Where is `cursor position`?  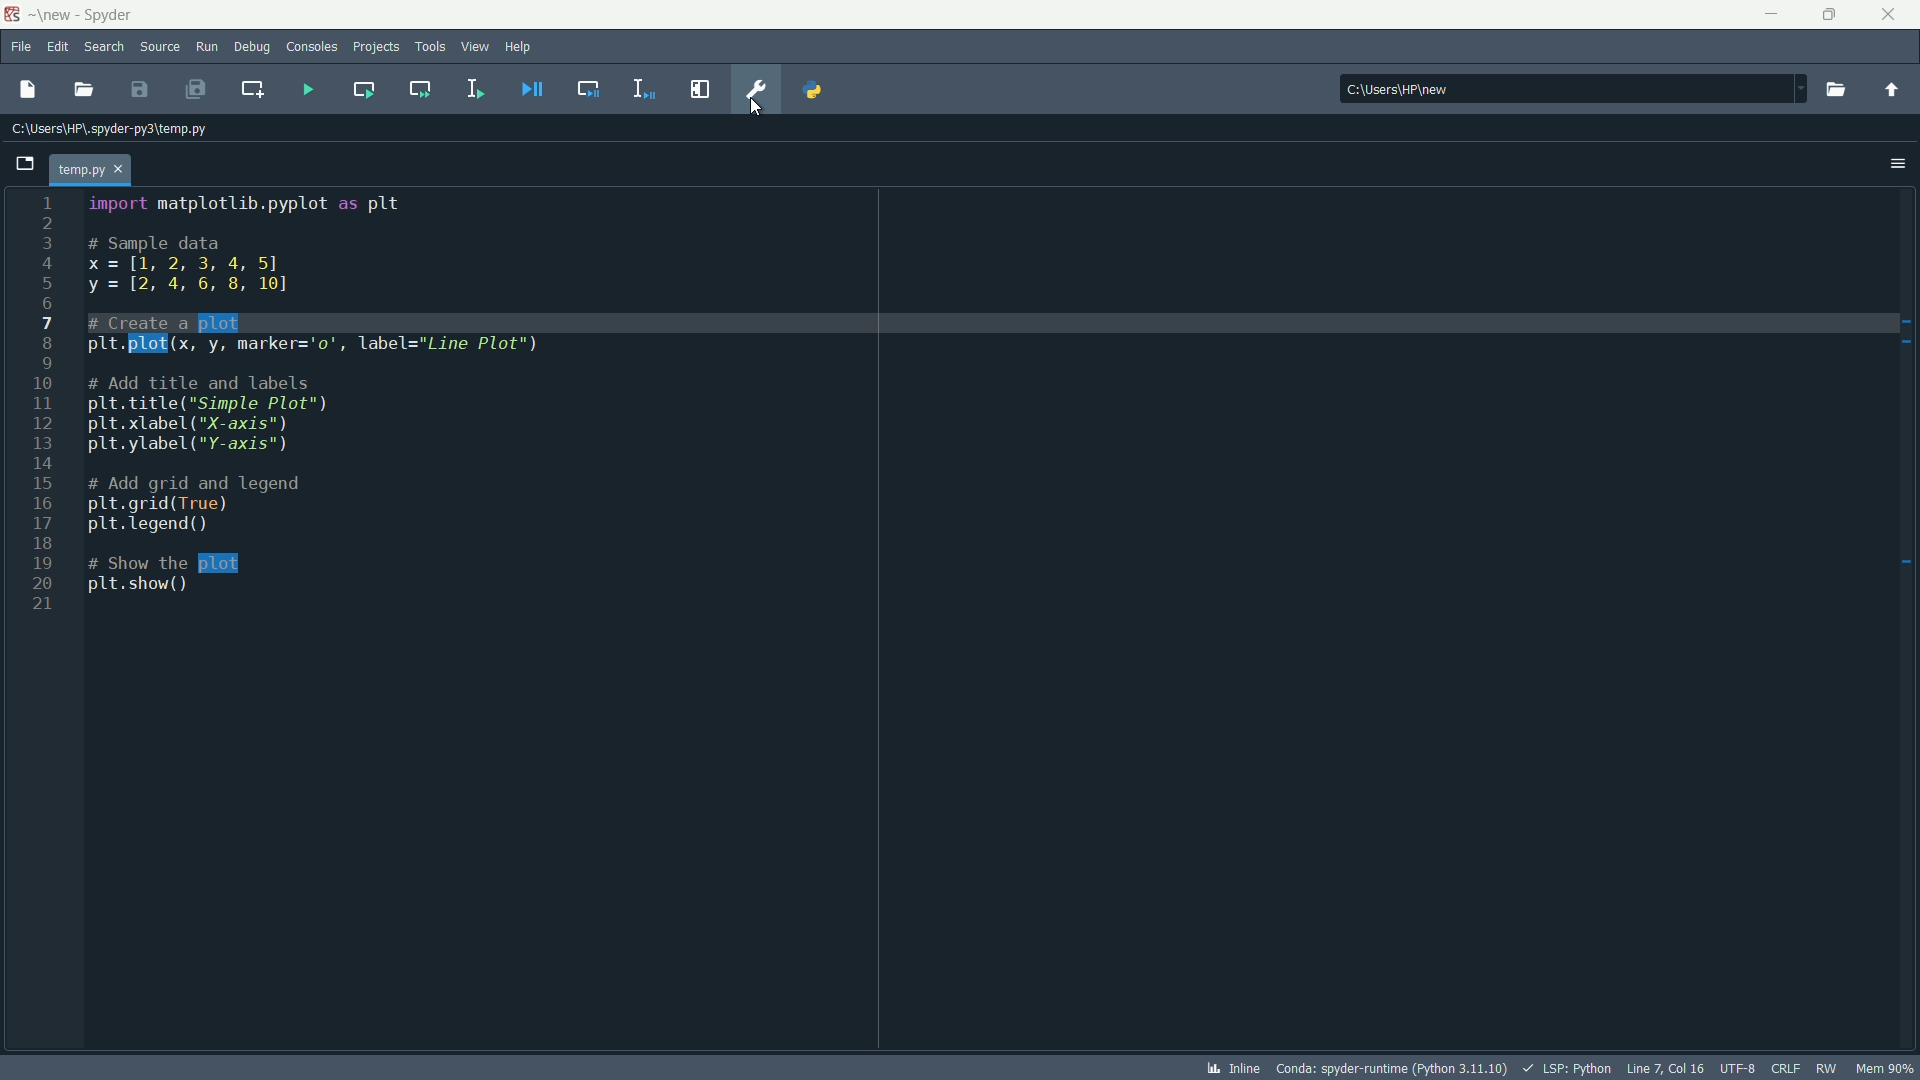 cursor position is located at coordinates (1667, 1068).